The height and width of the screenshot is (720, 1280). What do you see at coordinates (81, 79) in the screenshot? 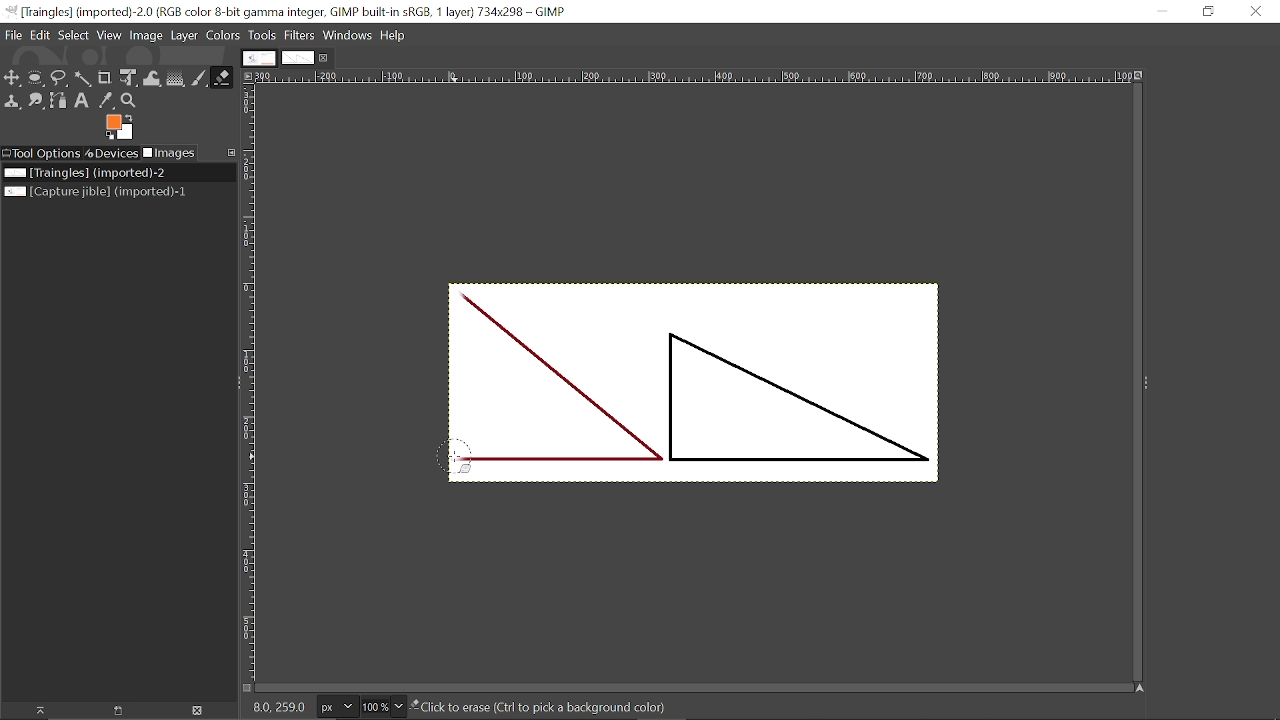
I see `Fuzz select tool` at bounding box center [81, 79].